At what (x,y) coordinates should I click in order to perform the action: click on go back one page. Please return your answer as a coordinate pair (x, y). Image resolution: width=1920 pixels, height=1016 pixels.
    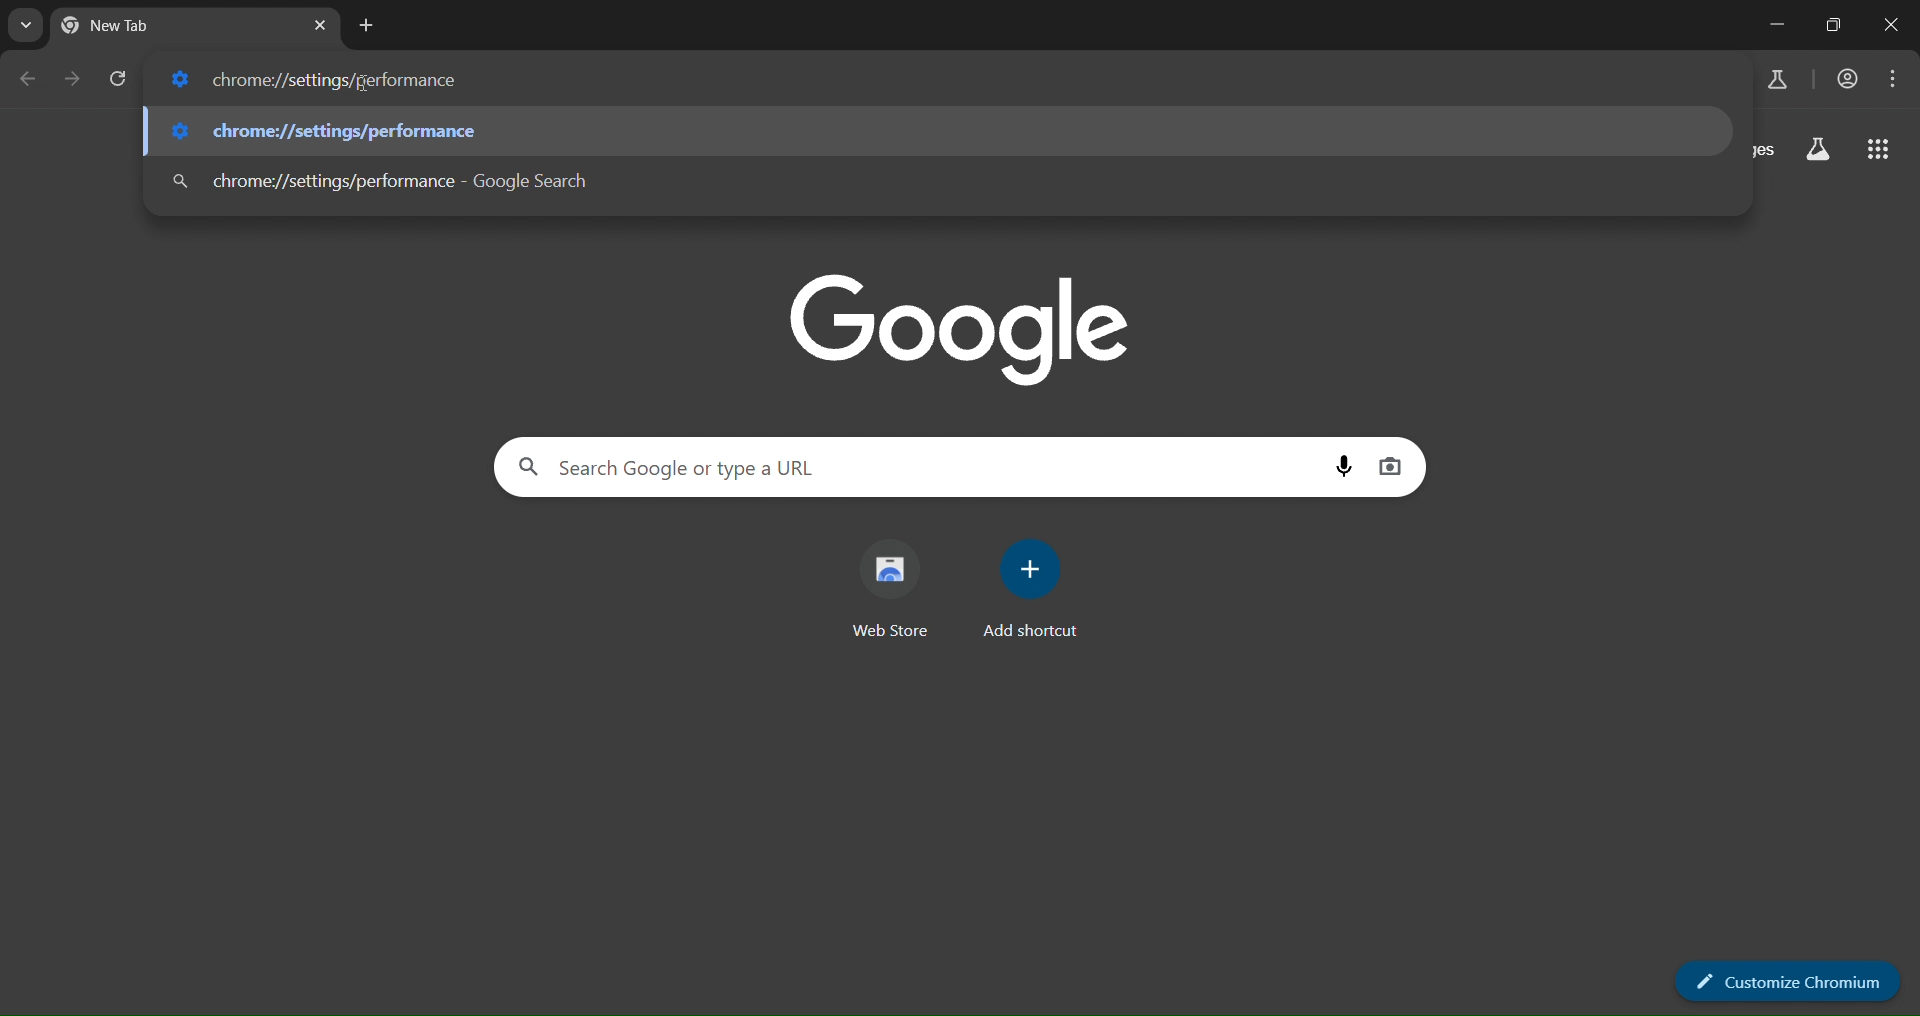
    Looking at the image, I should click on (27, 82).